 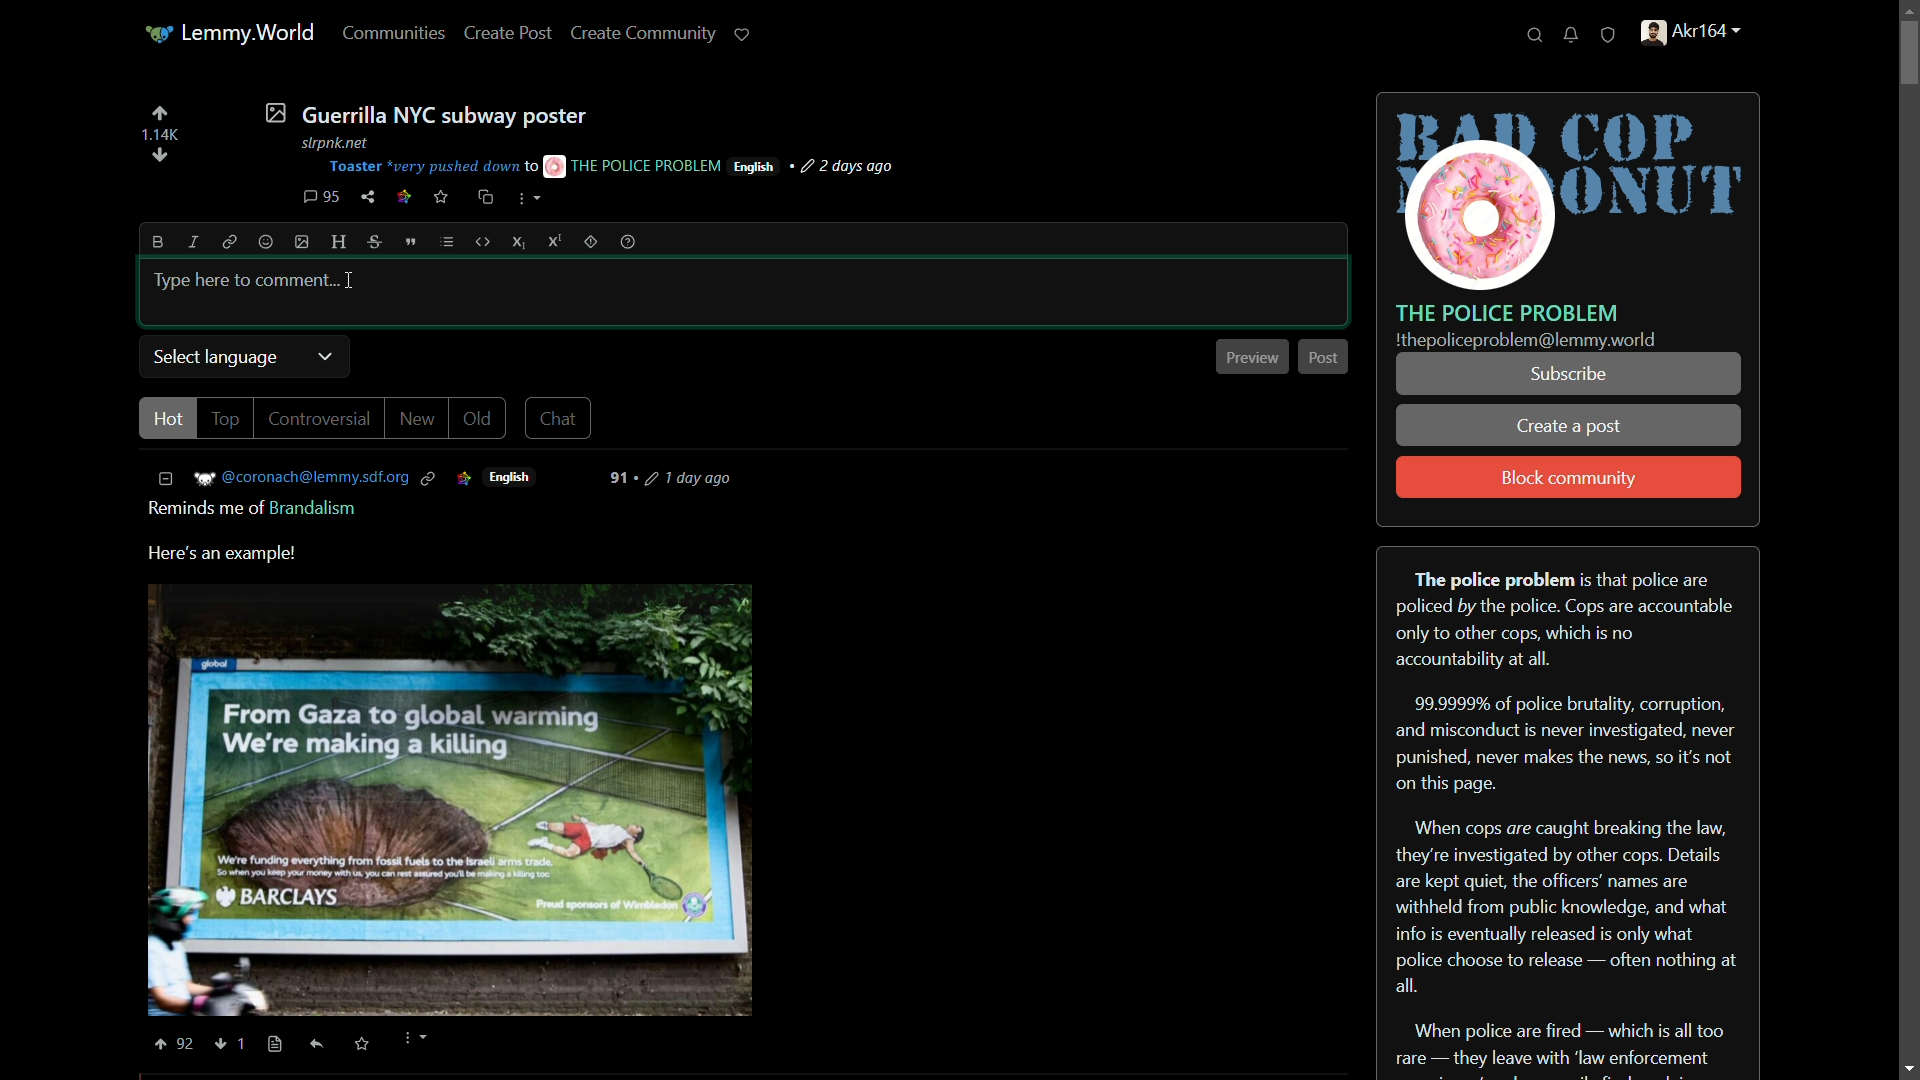 I want to click on lemmy world , so click(x=232, y=34).